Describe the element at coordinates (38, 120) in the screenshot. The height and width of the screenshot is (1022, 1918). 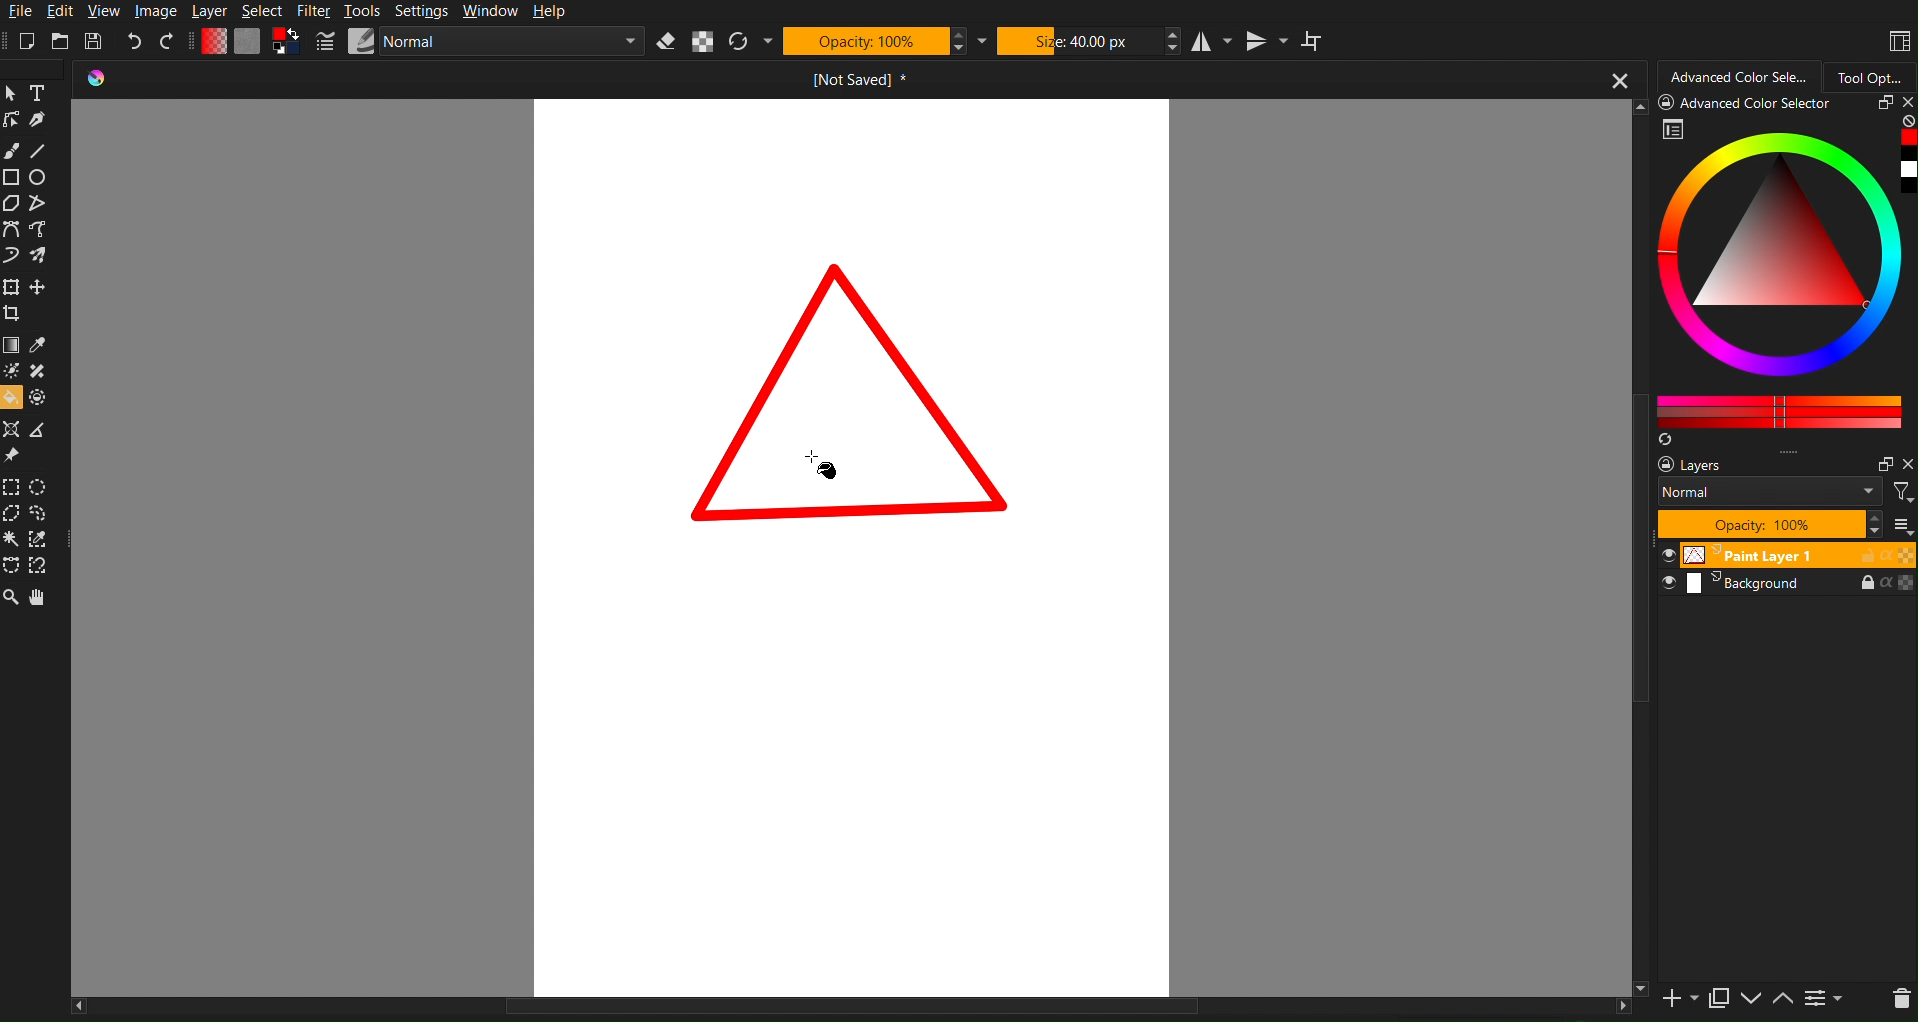
I see `calligraphy` at that location.